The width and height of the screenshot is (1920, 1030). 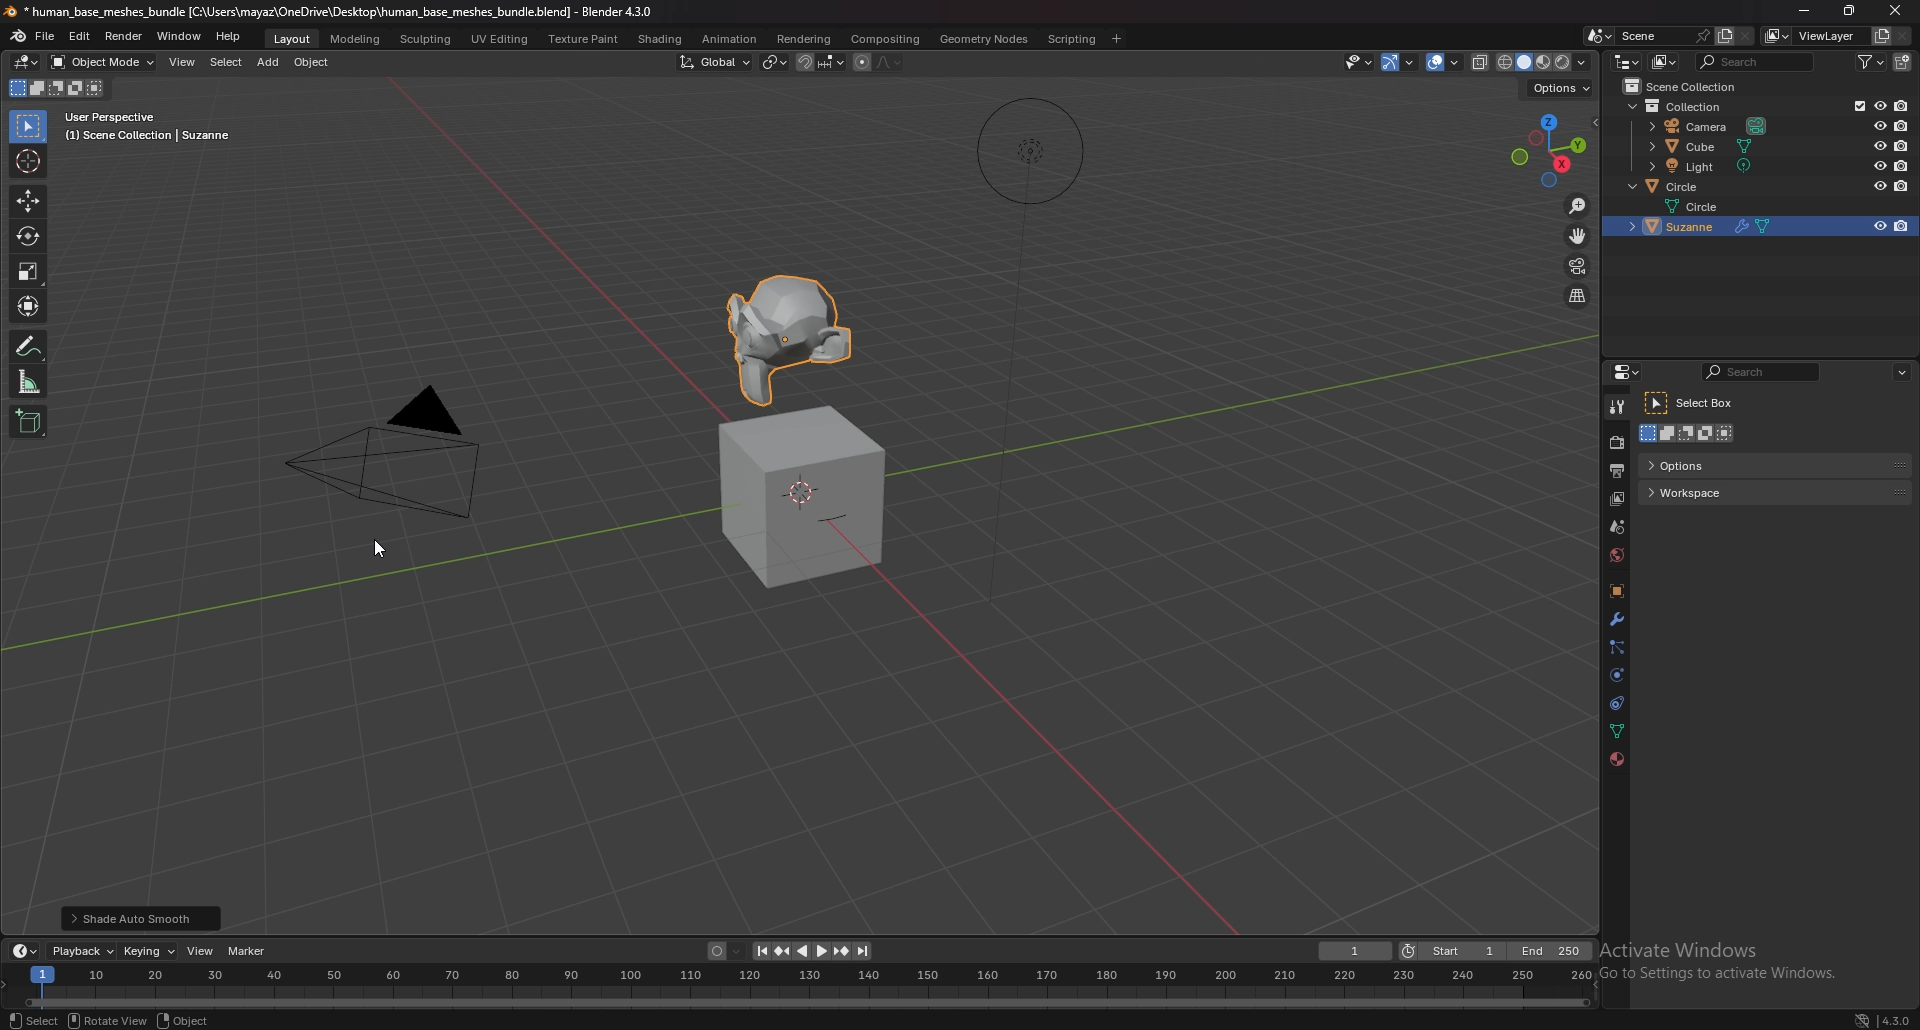 What do you see at coordinates (1616, 442) in the screenshot?
I see `render` at bounding box center [1616, 442].